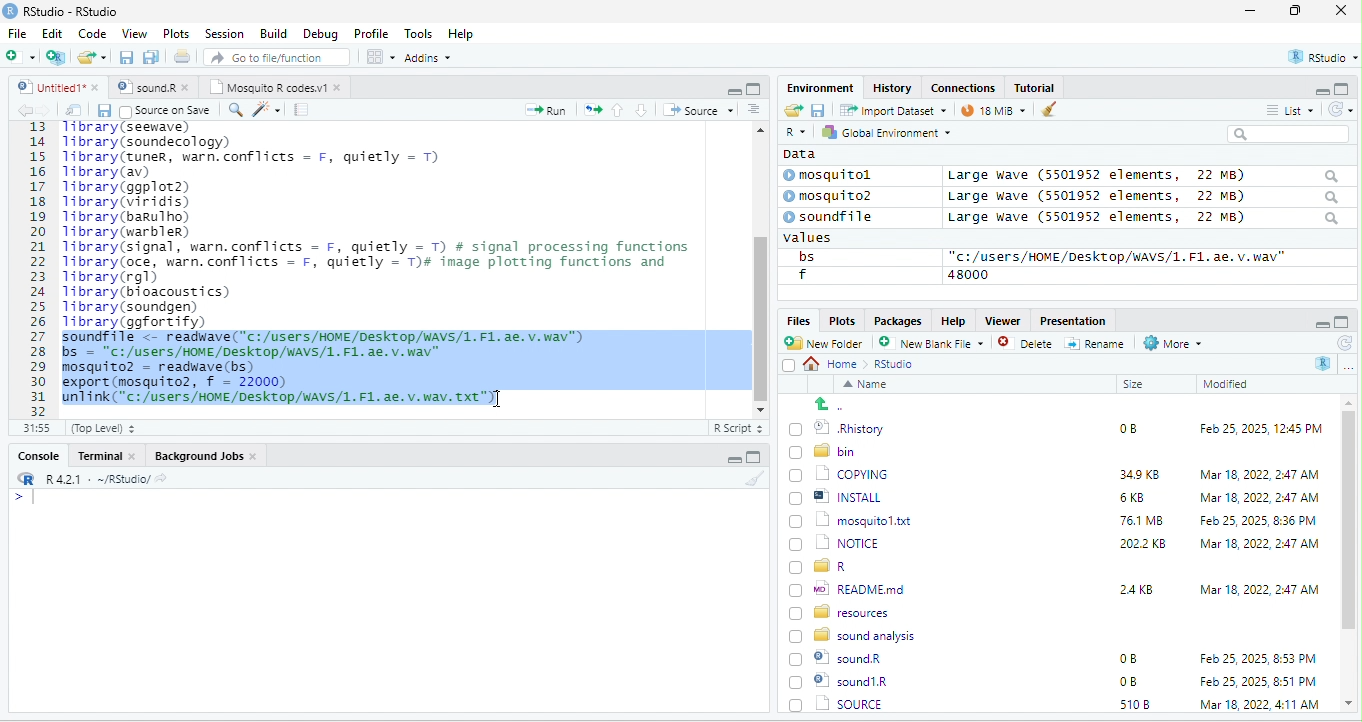 This screenshot has width=1362, height=722. What do you see at coordinates (1142, 175) in the screenshot?
I see `Large wave (5501952 elements, 22 MB)` at bounding box center [1142, 175].